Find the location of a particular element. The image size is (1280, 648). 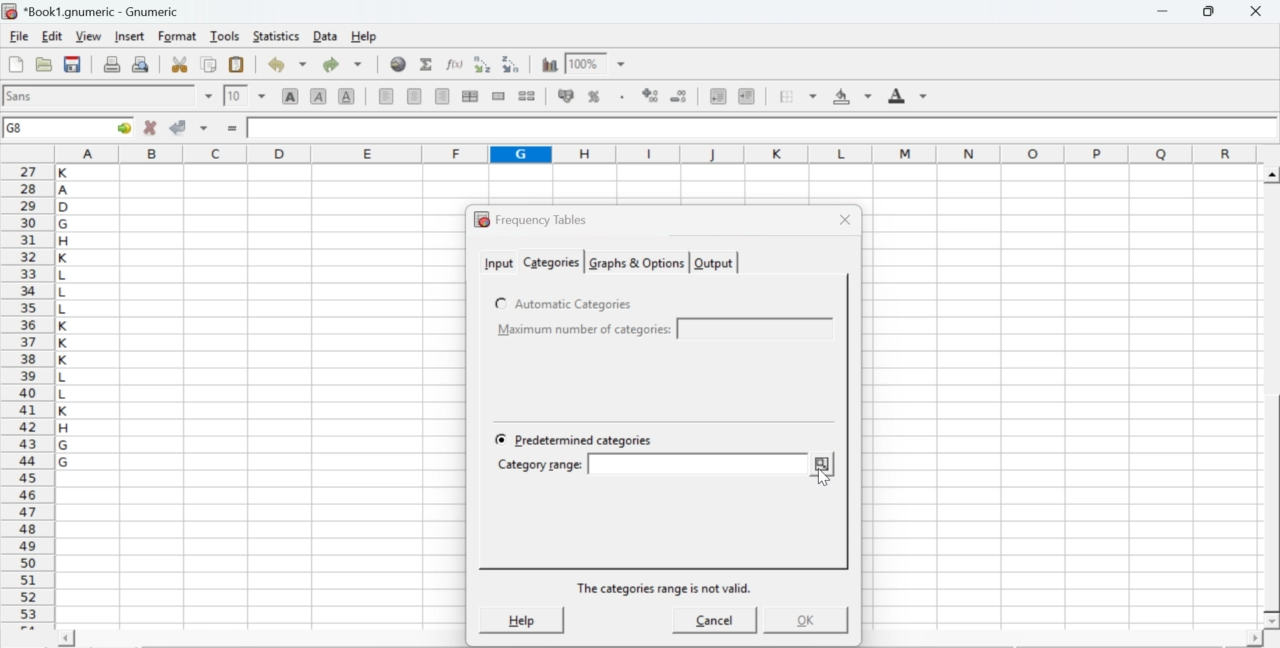

restore down is located at coordinates (1210, 12).